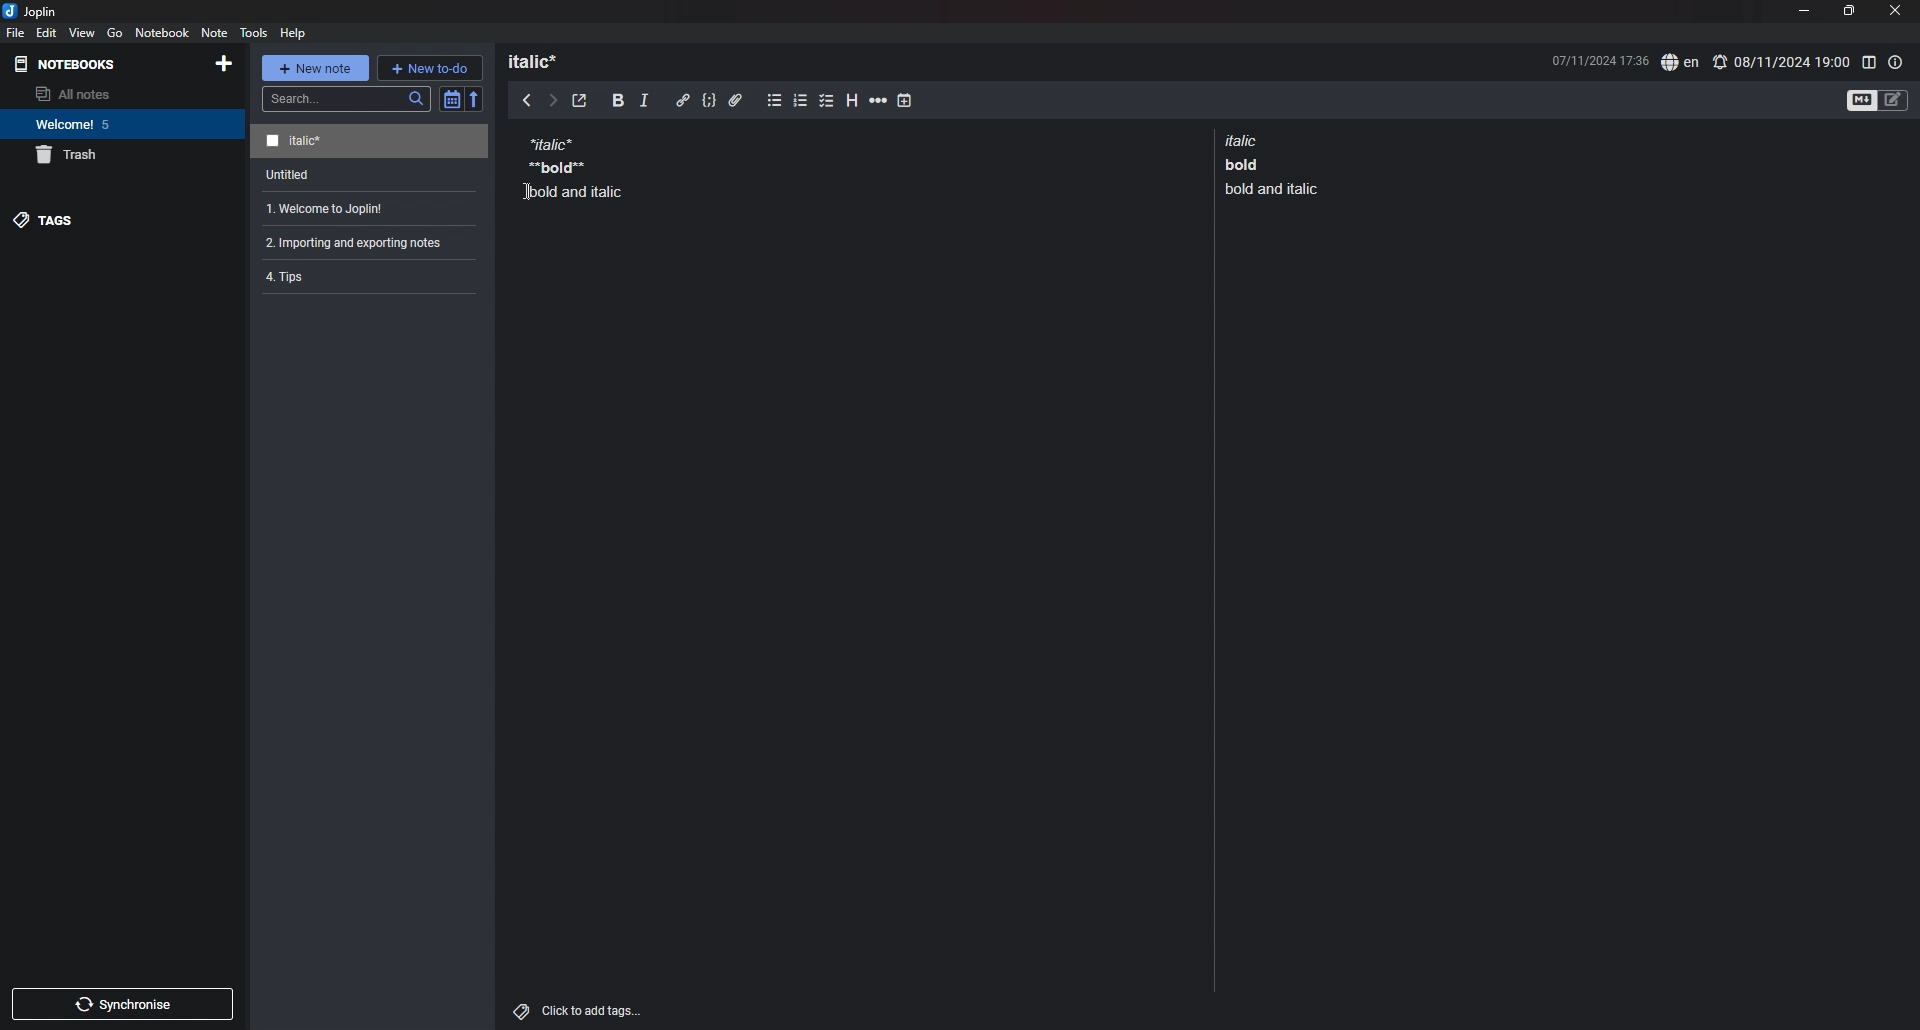 This screenshot has height=1030, width=1920. I want to click on toggle sort order, so click(451, 99).